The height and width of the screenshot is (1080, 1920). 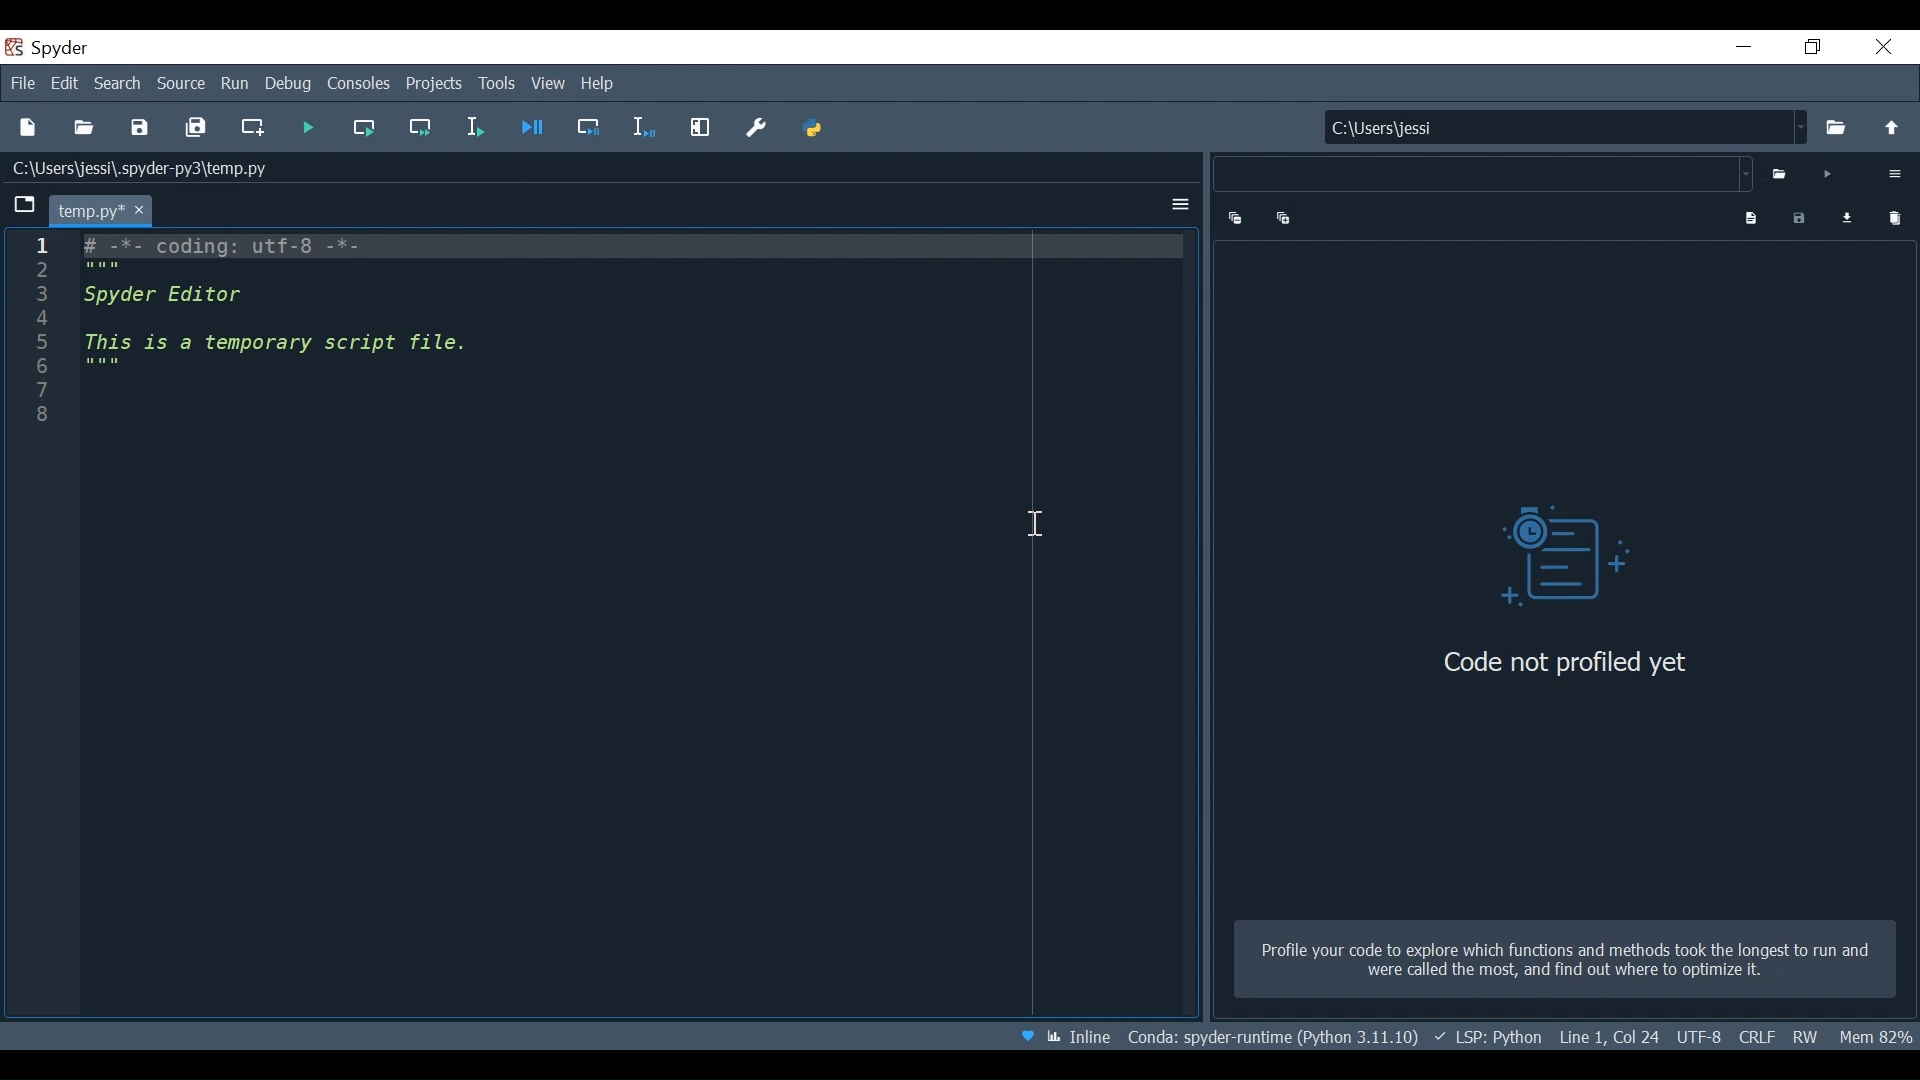 I want to click on File, so click(x=22, y=83).